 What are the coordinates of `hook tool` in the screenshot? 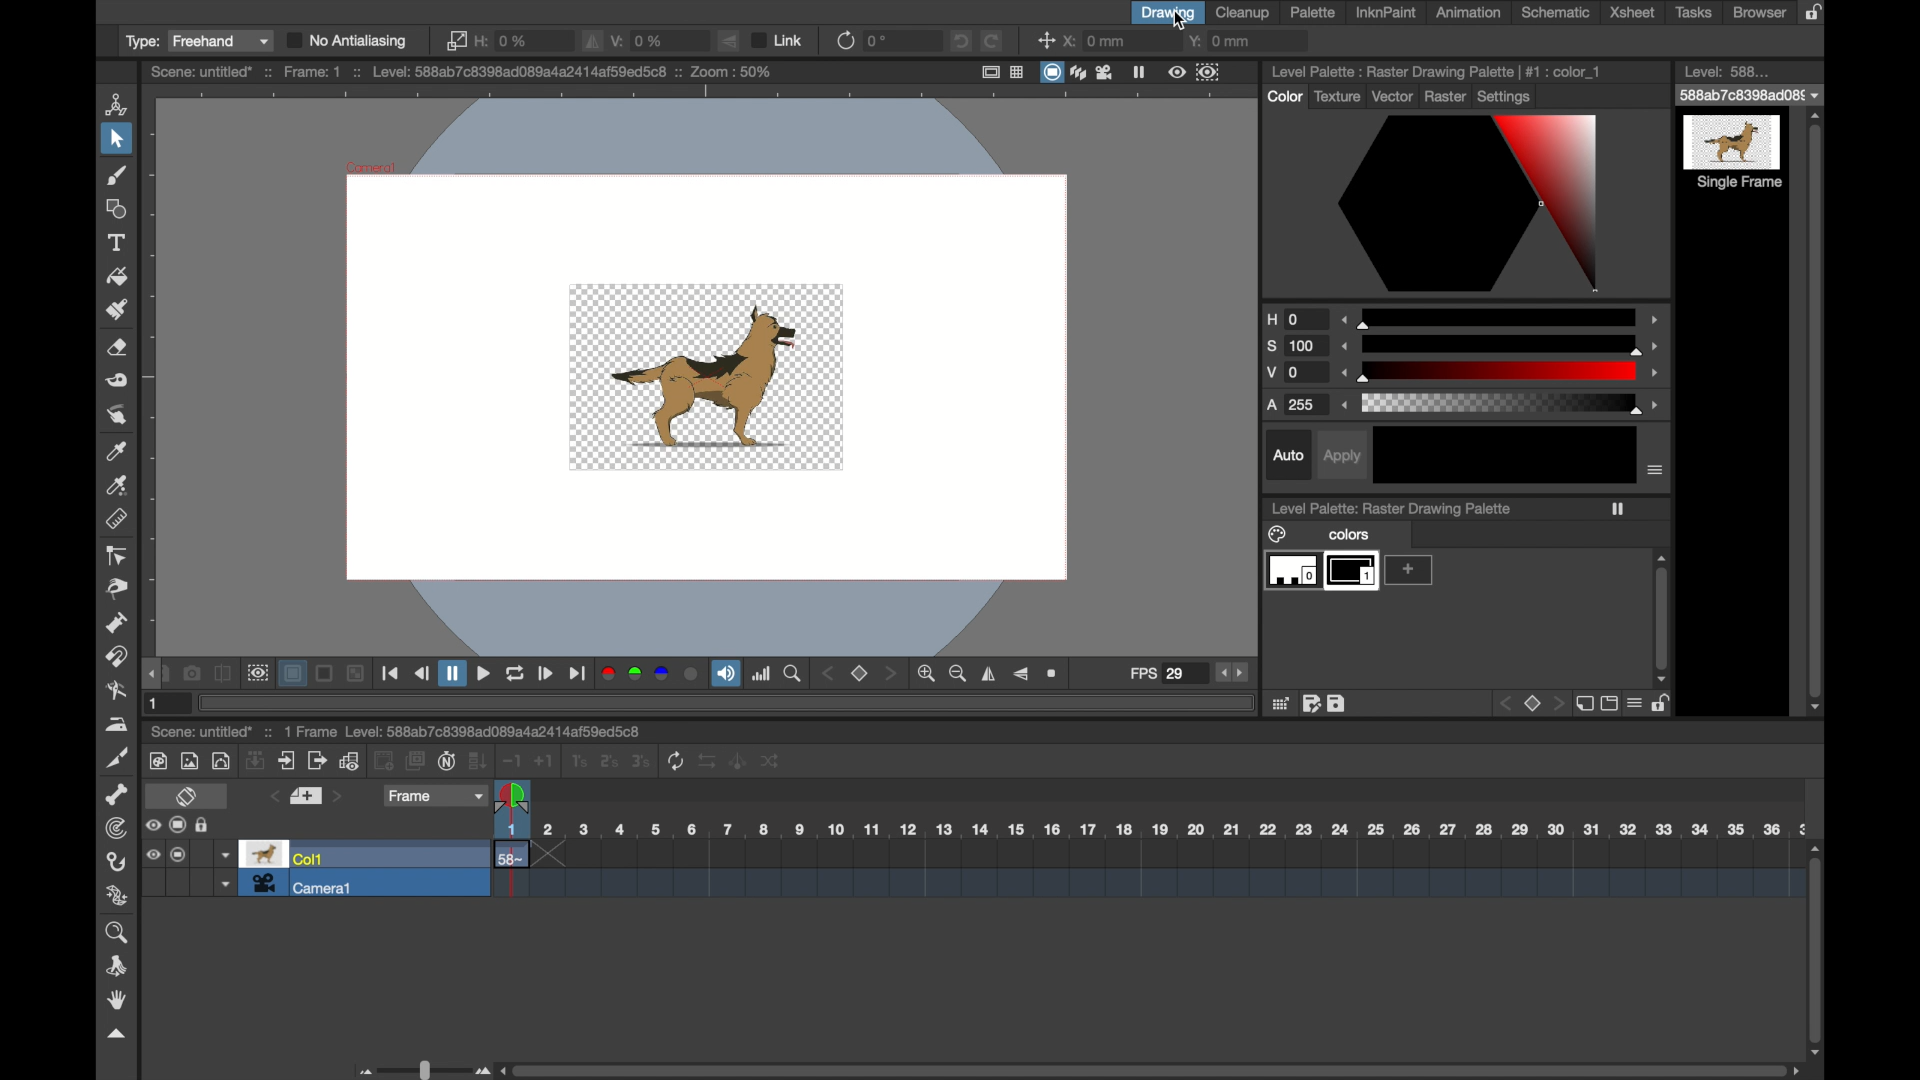 It's located at (118, 861).